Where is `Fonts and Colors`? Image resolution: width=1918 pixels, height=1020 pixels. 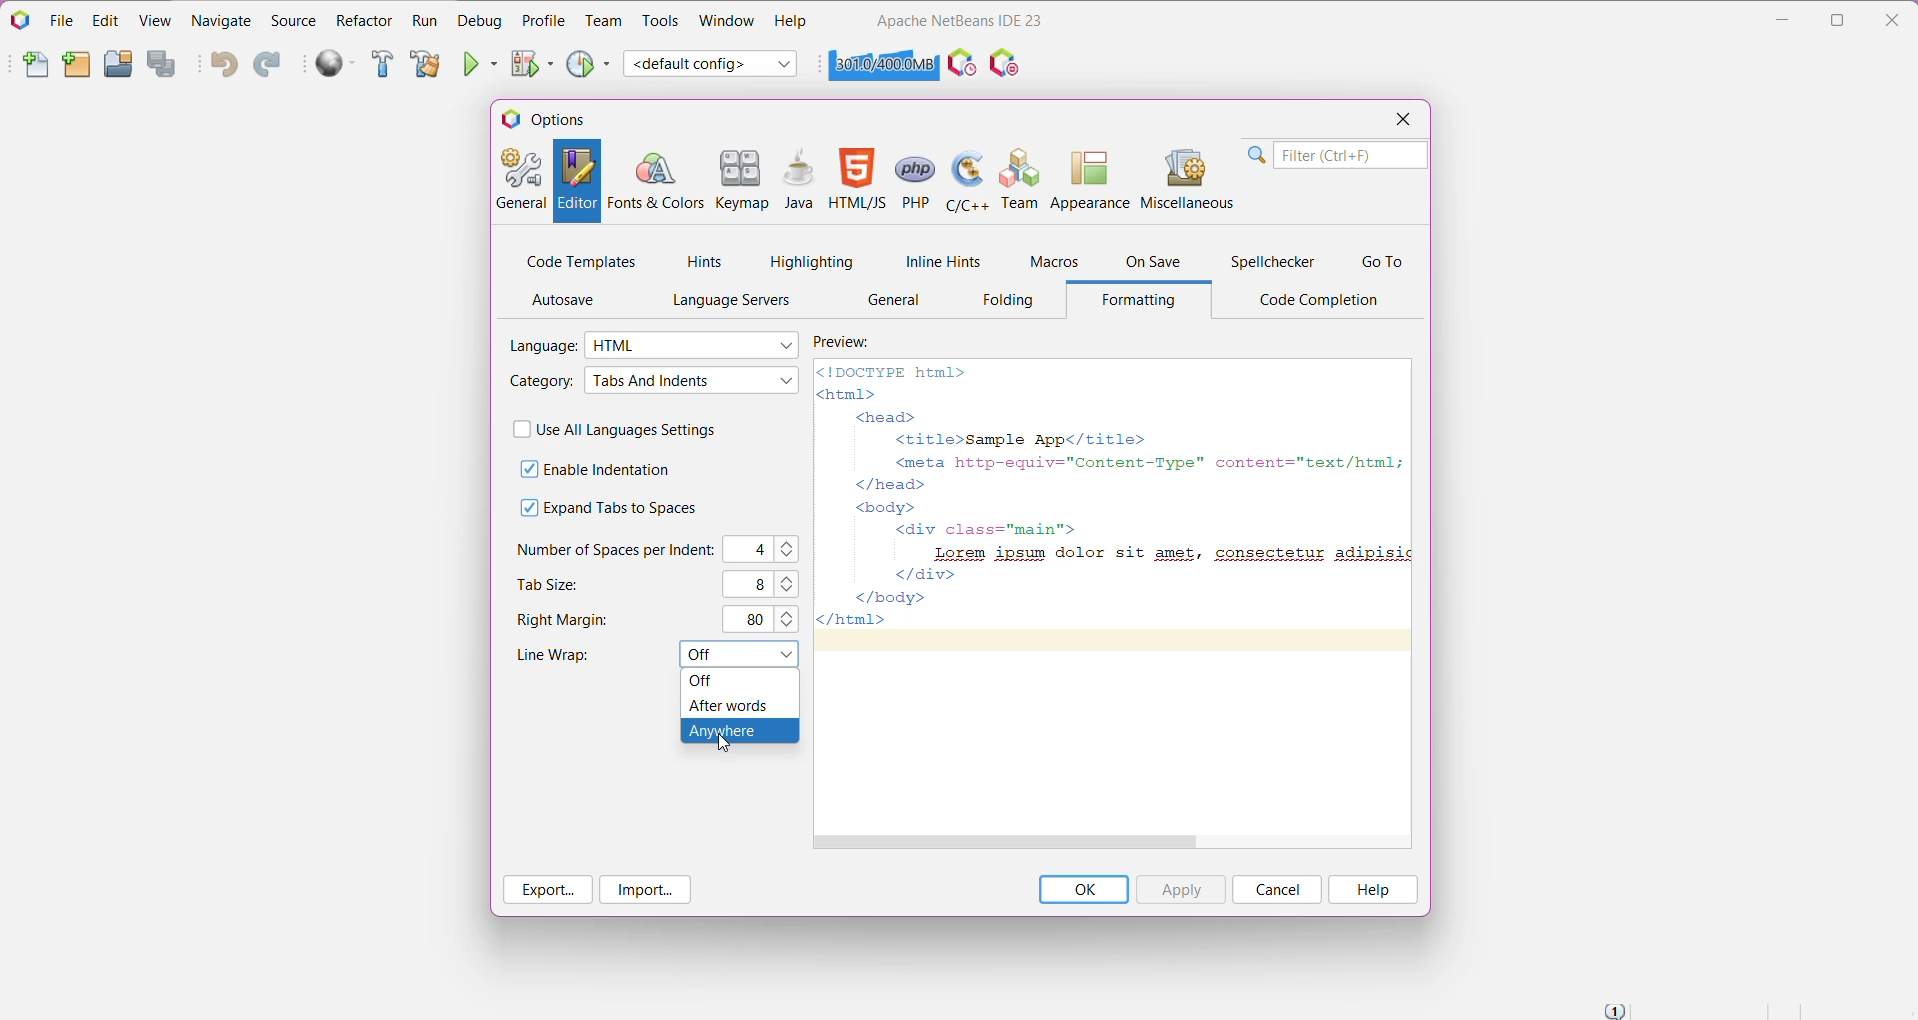 Fonts and Colors is located at coordinates (655, 181).